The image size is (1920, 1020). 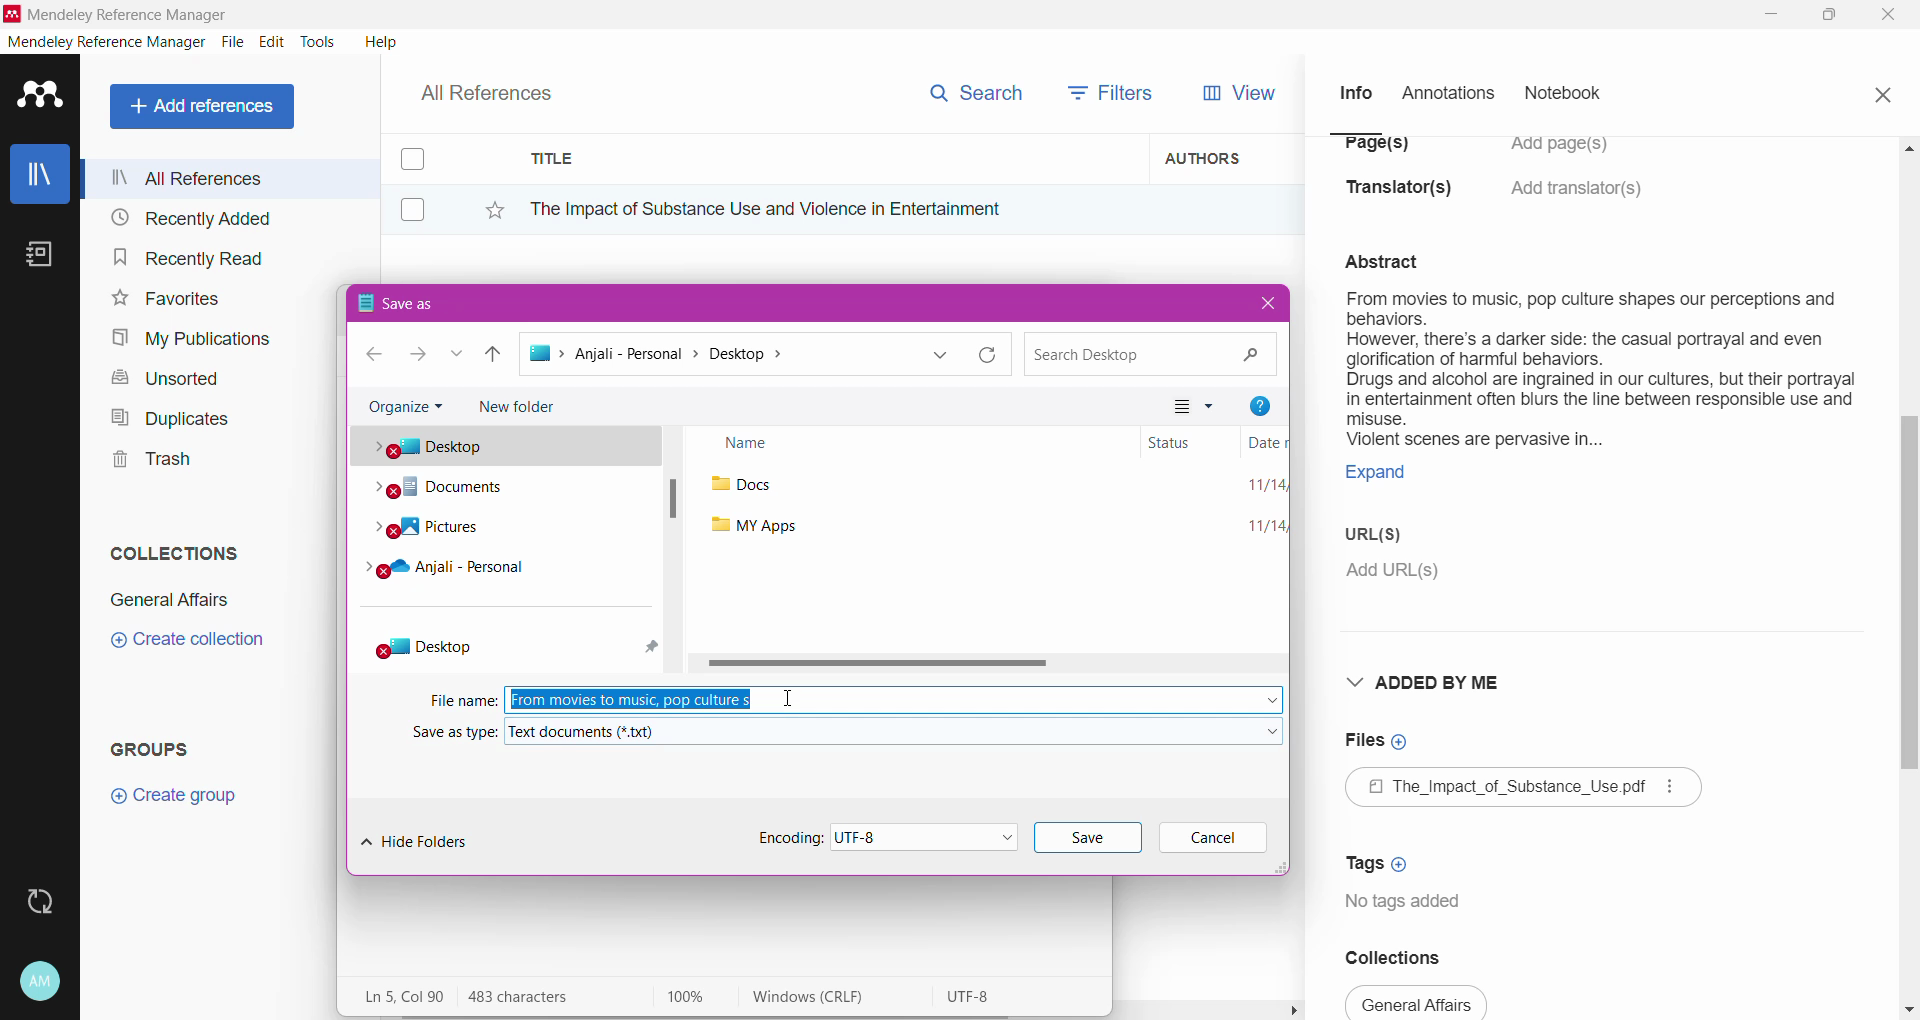 What do you see at coordinates (1429, 682) in the screenshot?
I see `Added By Me` at bounding box center [1429, 682].